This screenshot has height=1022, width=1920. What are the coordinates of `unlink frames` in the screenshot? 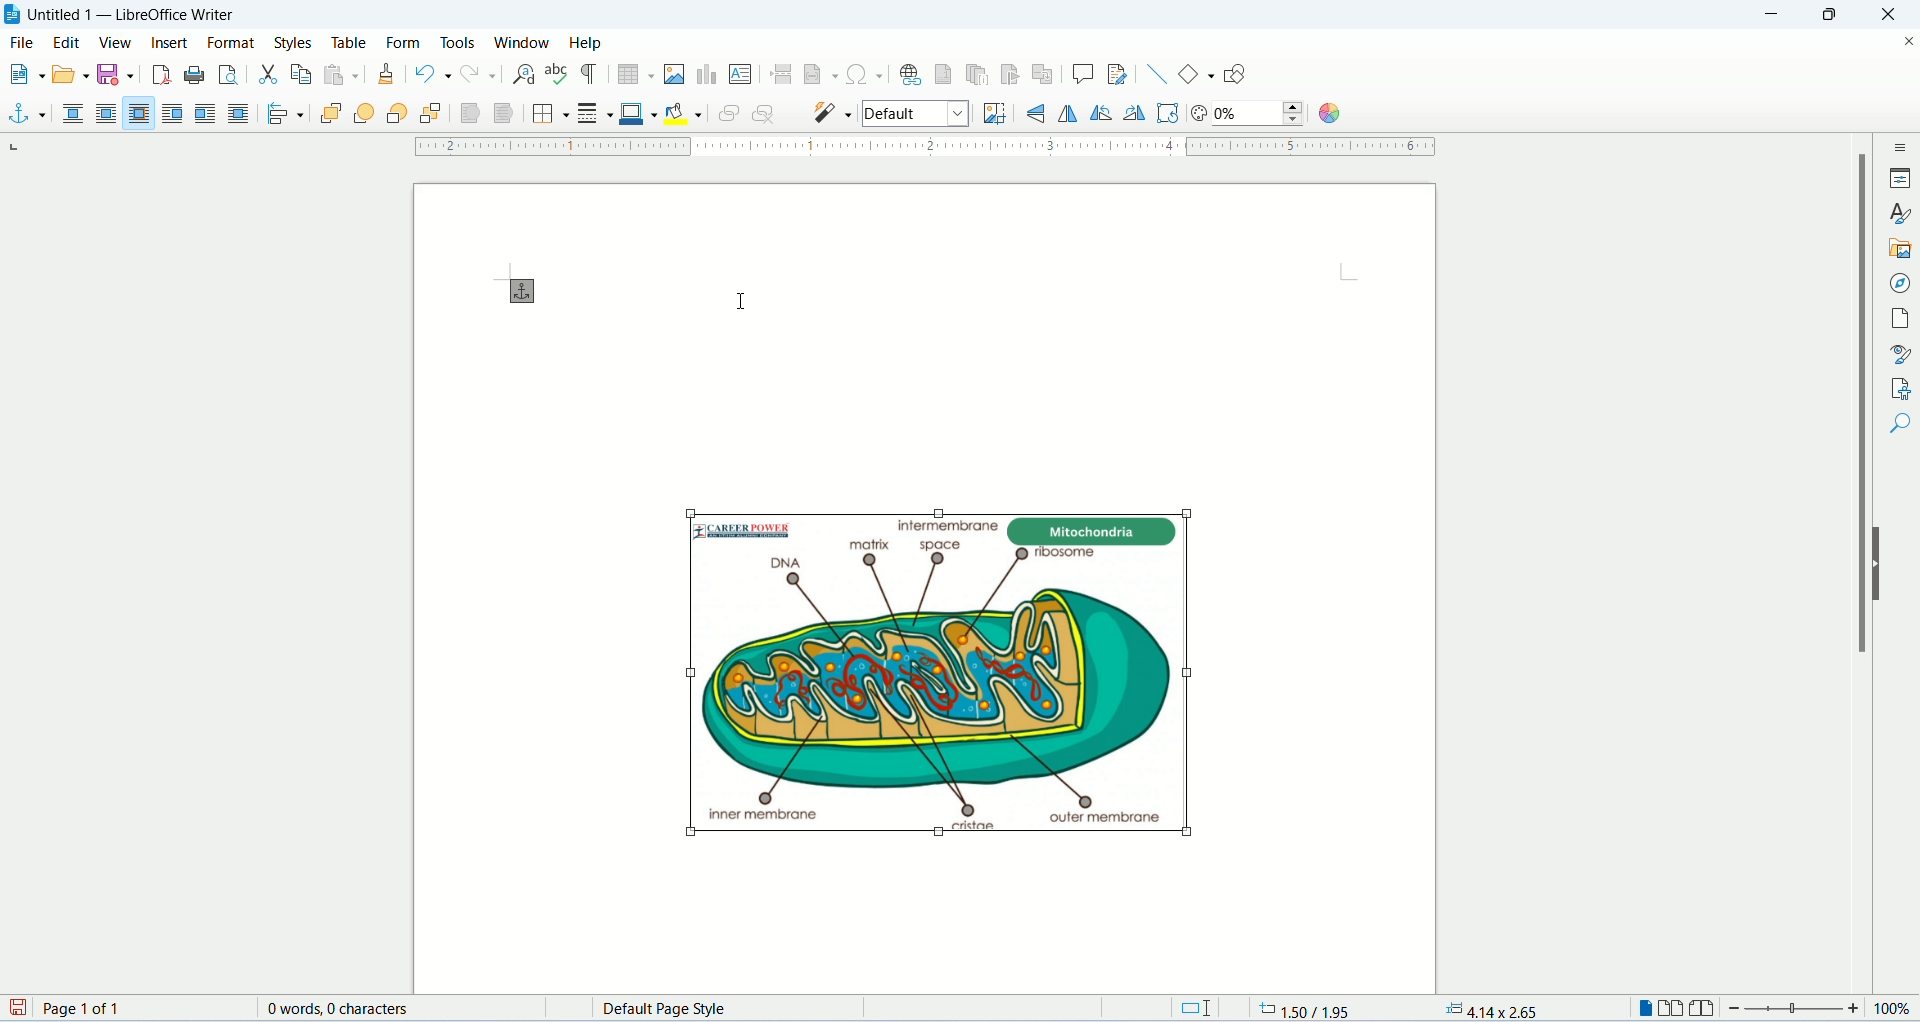 It's located at (765, 114).